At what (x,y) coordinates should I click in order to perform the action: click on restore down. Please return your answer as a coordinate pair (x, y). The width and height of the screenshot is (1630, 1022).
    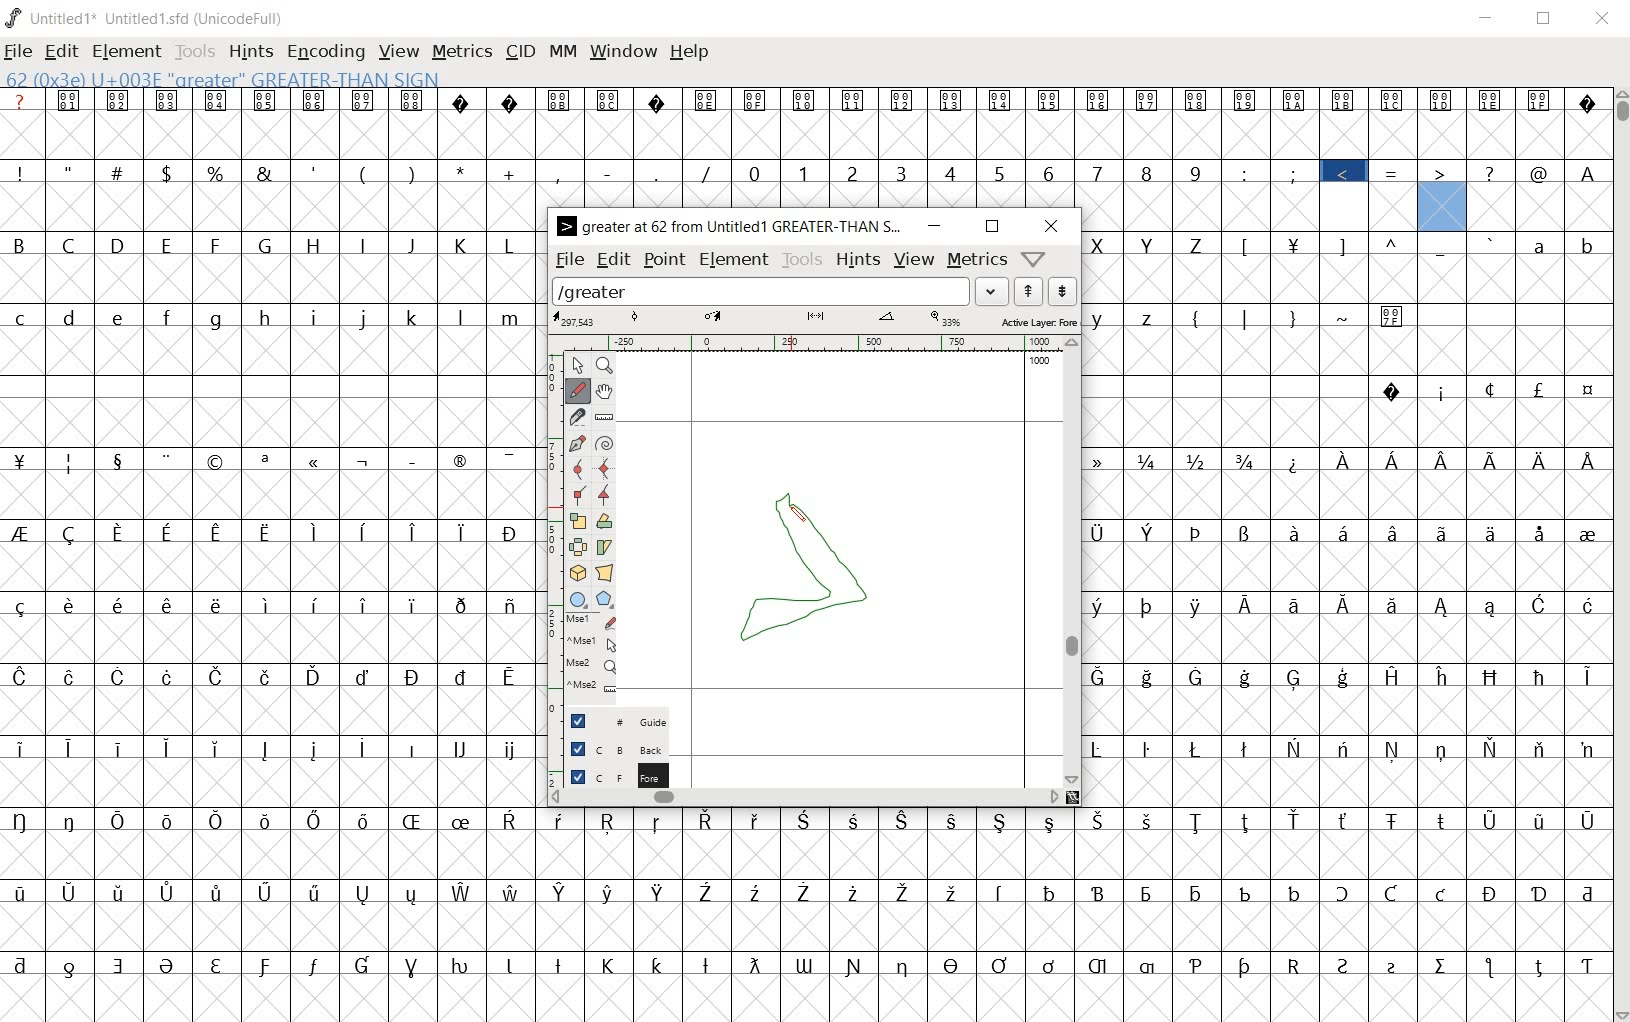
    Looking at the image, I should click on (992, 226).